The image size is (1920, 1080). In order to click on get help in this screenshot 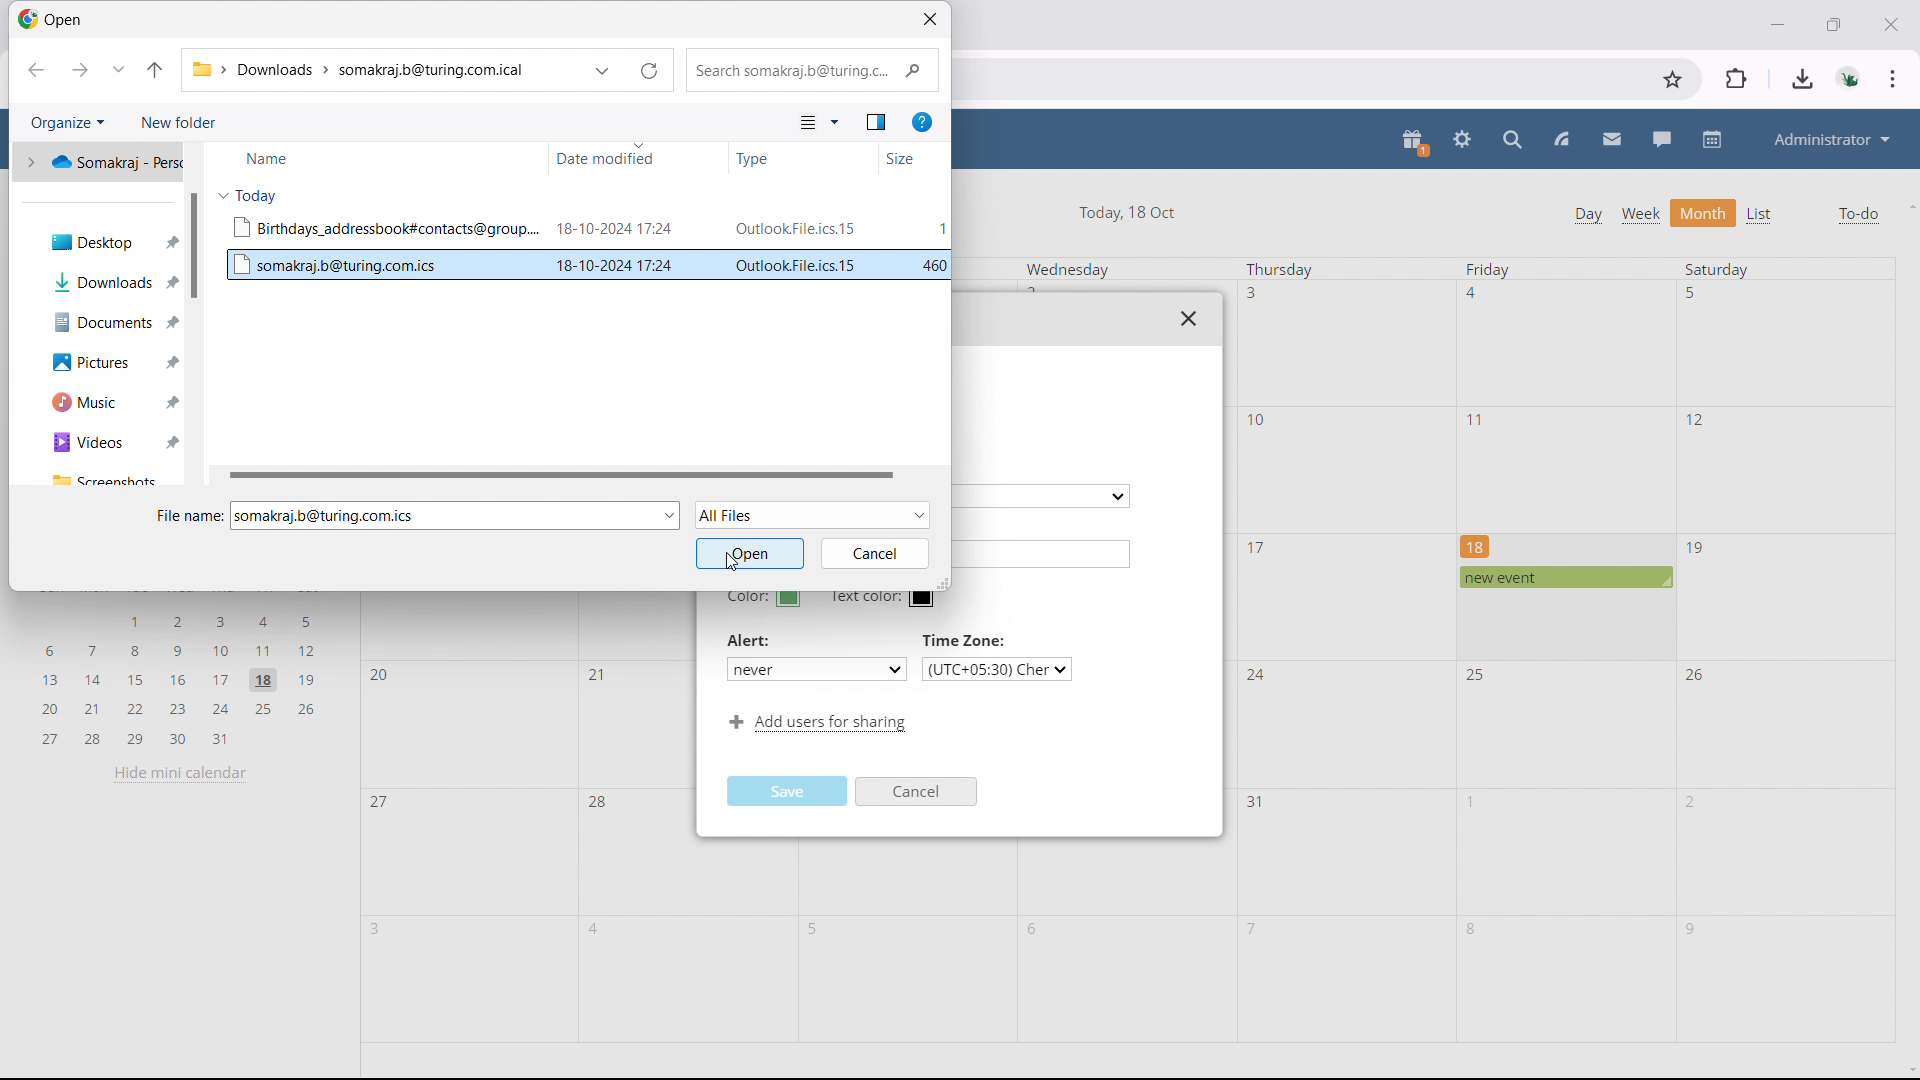, I will do `click(921, 123)`.